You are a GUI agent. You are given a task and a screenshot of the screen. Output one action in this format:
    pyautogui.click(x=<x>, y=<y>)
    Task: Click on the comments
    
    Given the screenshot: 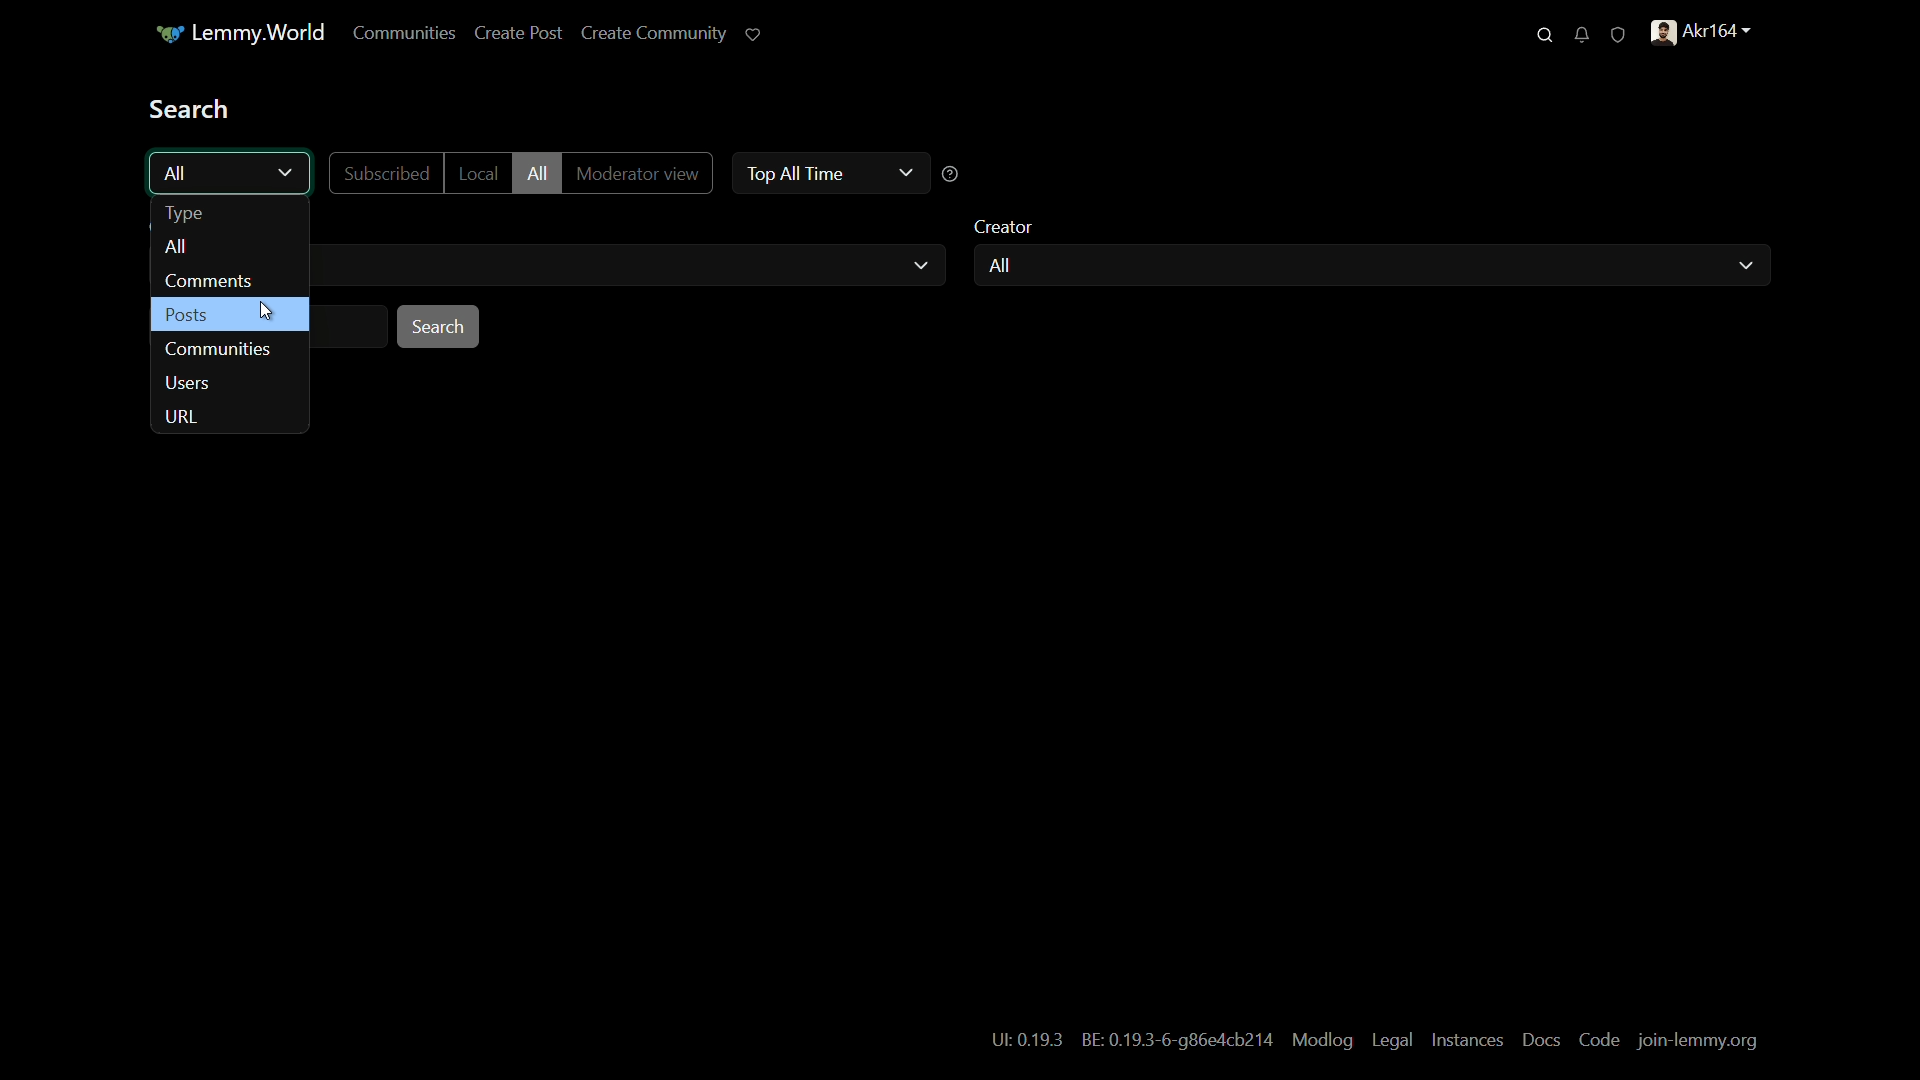 What is the action you would take?
    pyautogui.click(x=209, y=281)
    